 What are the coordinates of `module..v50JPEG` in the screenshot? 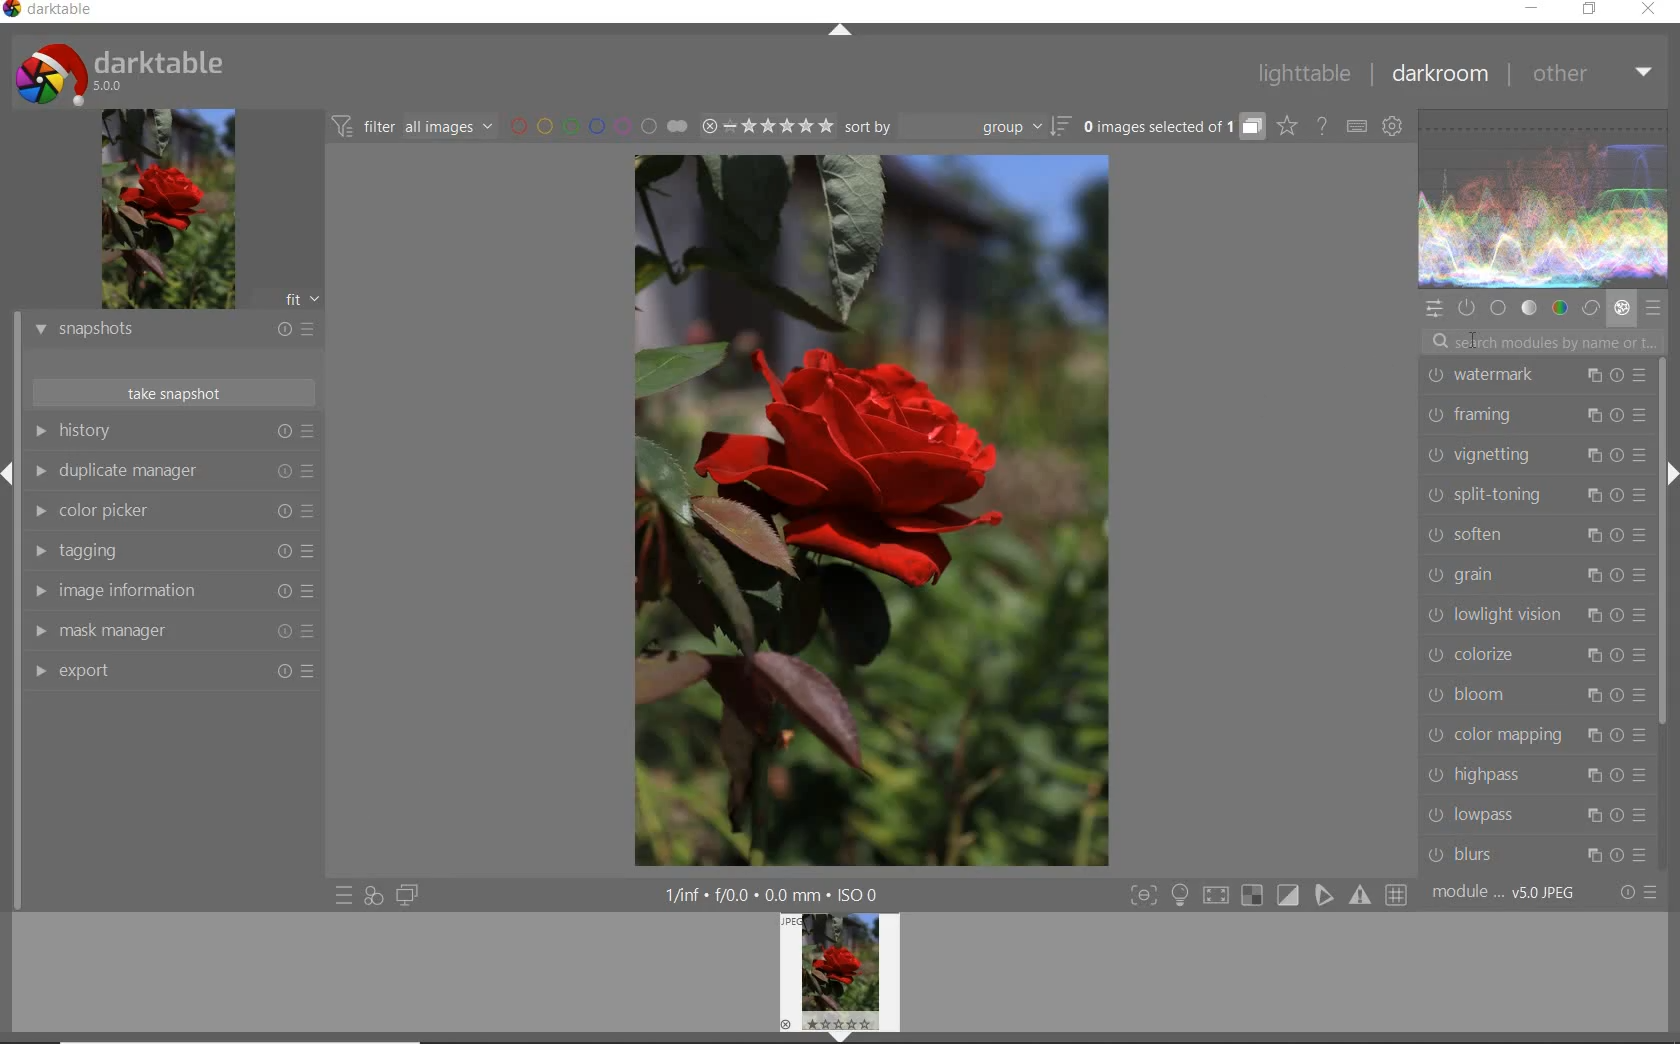 It's located at (1511, 893).